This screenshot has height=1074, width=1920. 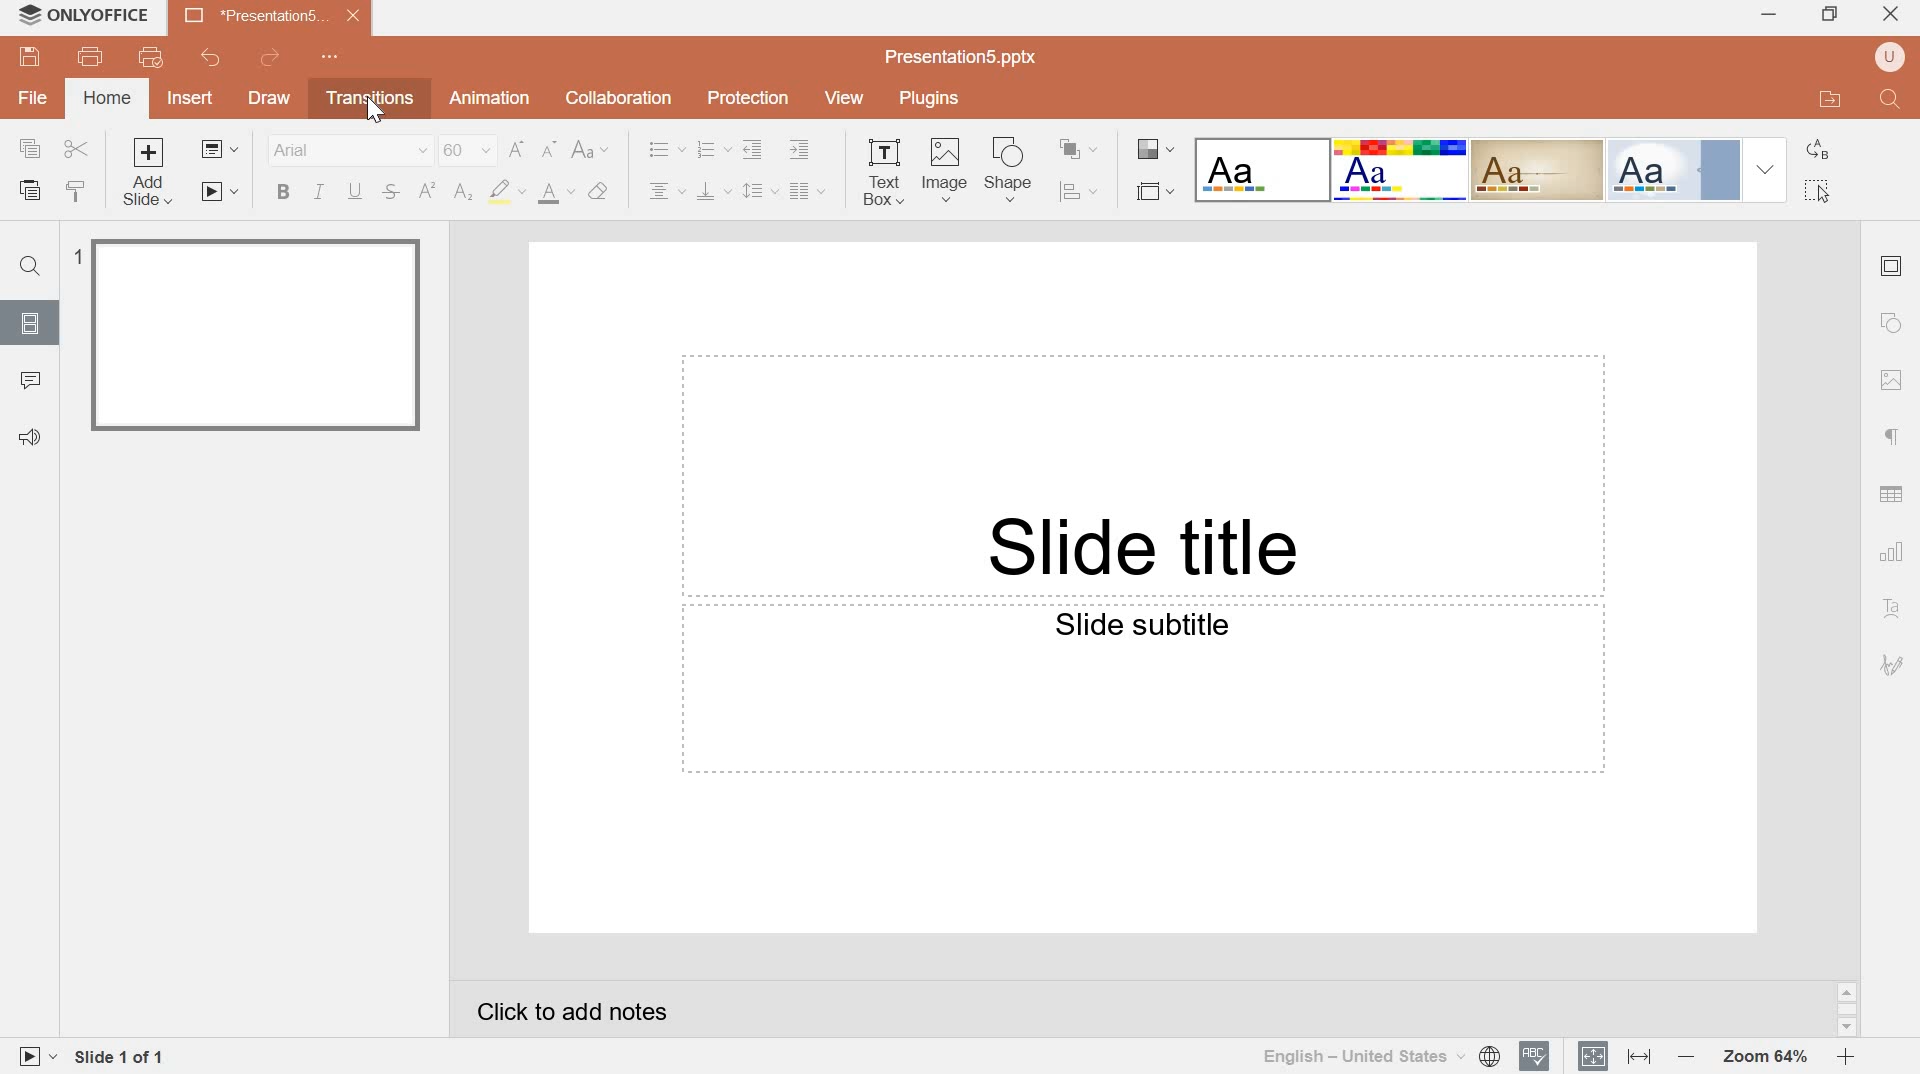 I want to click on Cut, so click(x=75, y=150).